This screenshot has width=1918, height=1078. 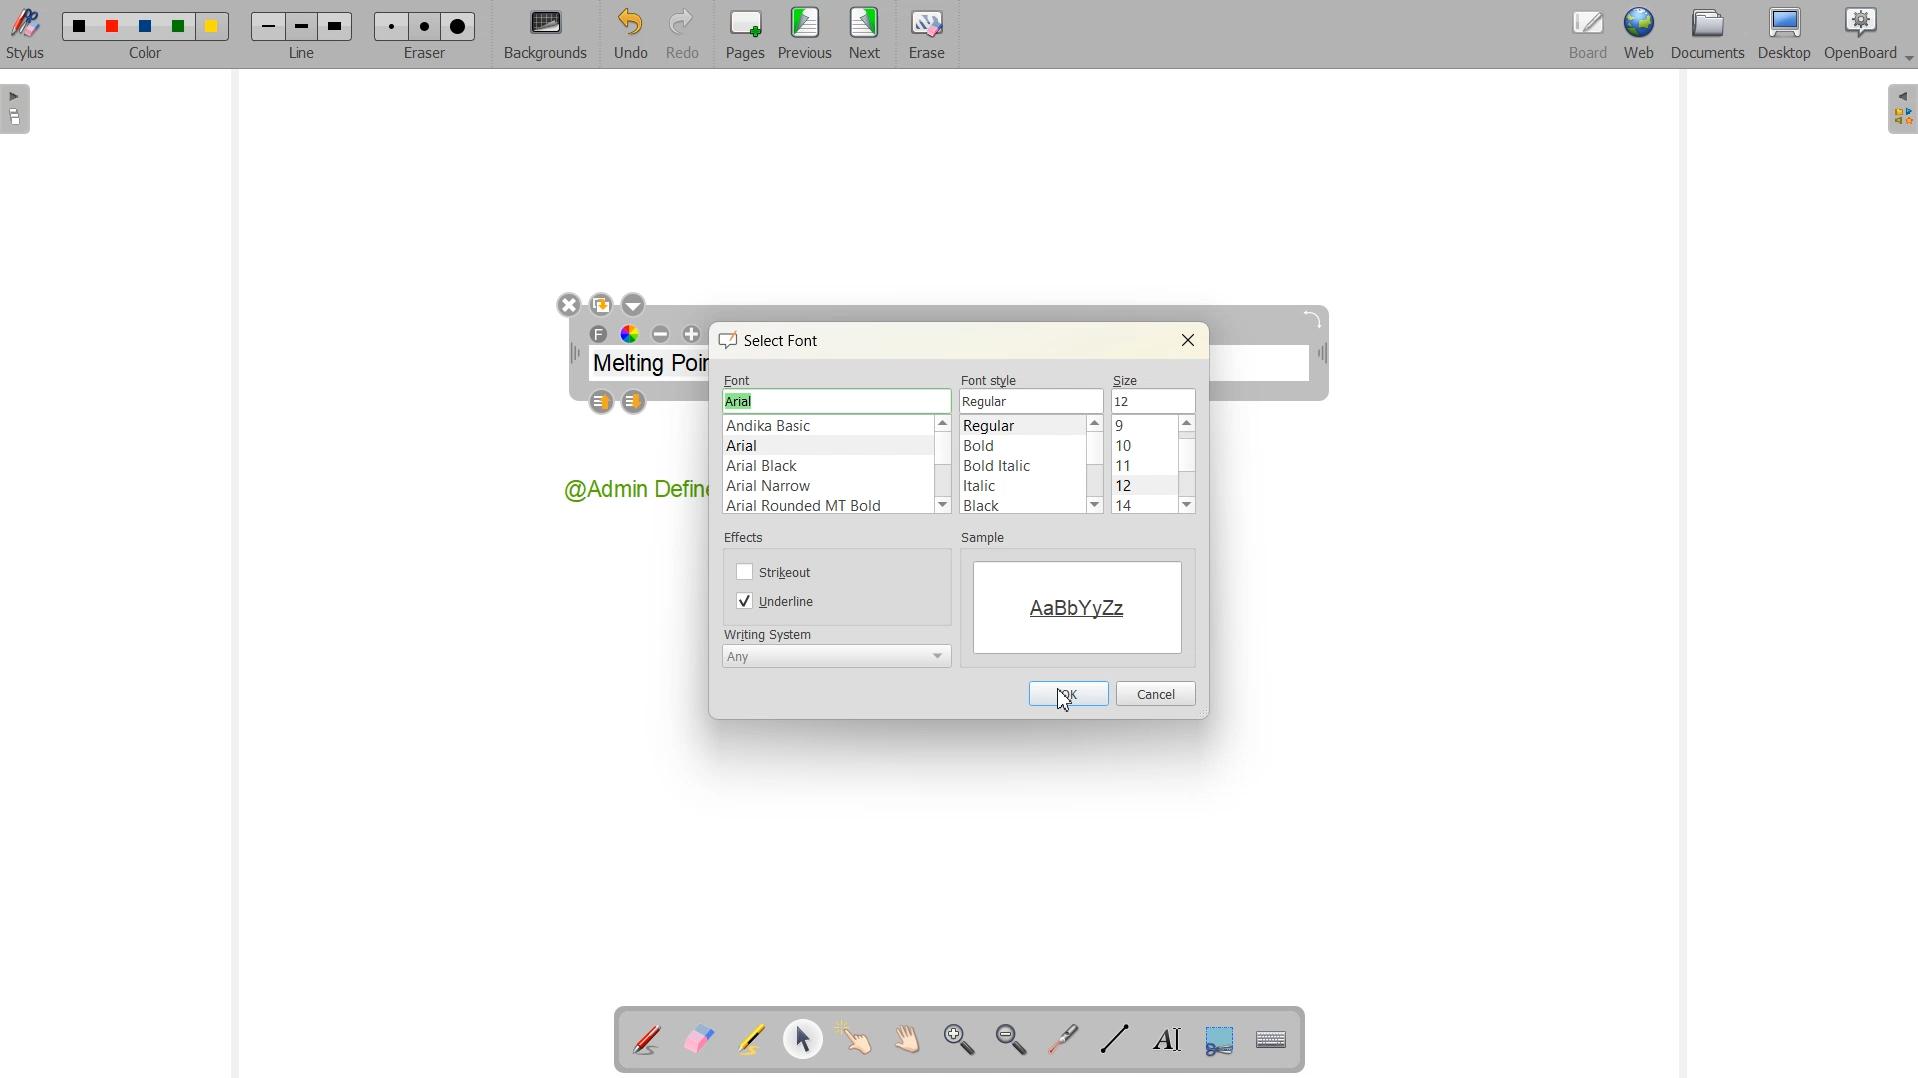 What do you see at coordinates (28, 35) in the screenshot?
I see `Stylus` at bounding box center [28, 35].